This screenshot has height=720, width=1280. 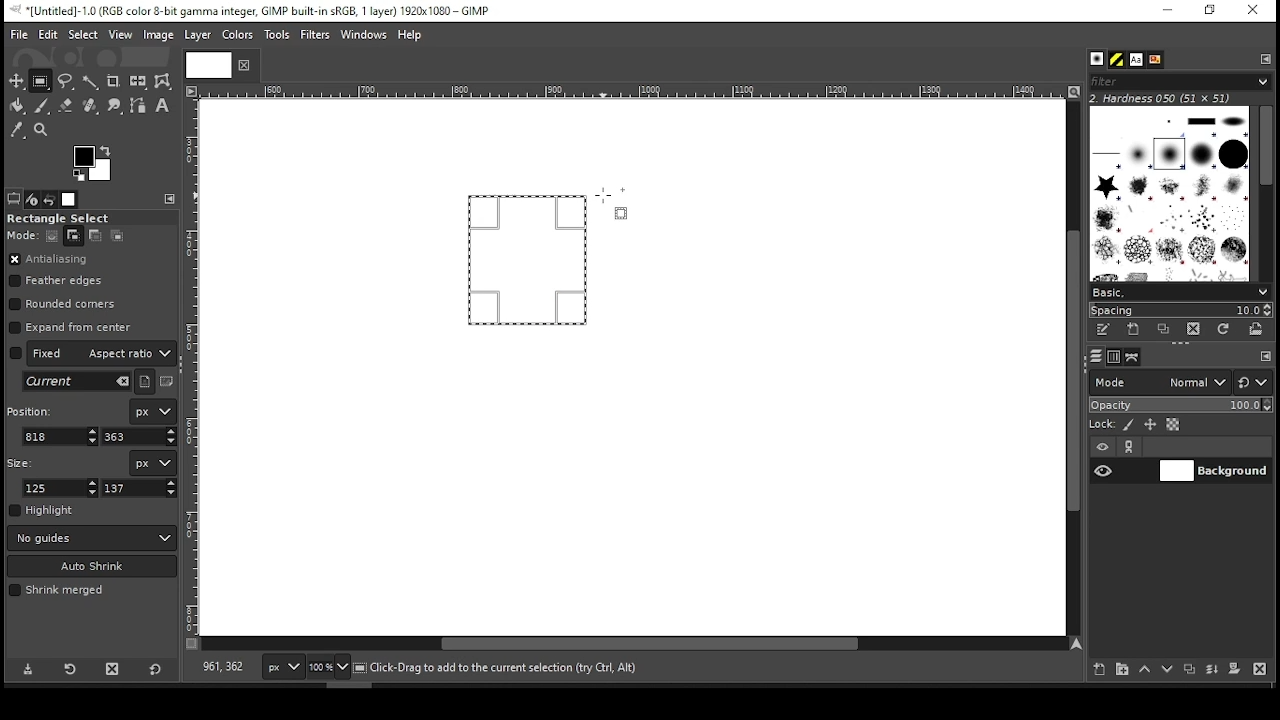 What do you see at coordinates (1136, 329) in the screenshot?
I see `create a new brush` at bounding box center [1136, 329].